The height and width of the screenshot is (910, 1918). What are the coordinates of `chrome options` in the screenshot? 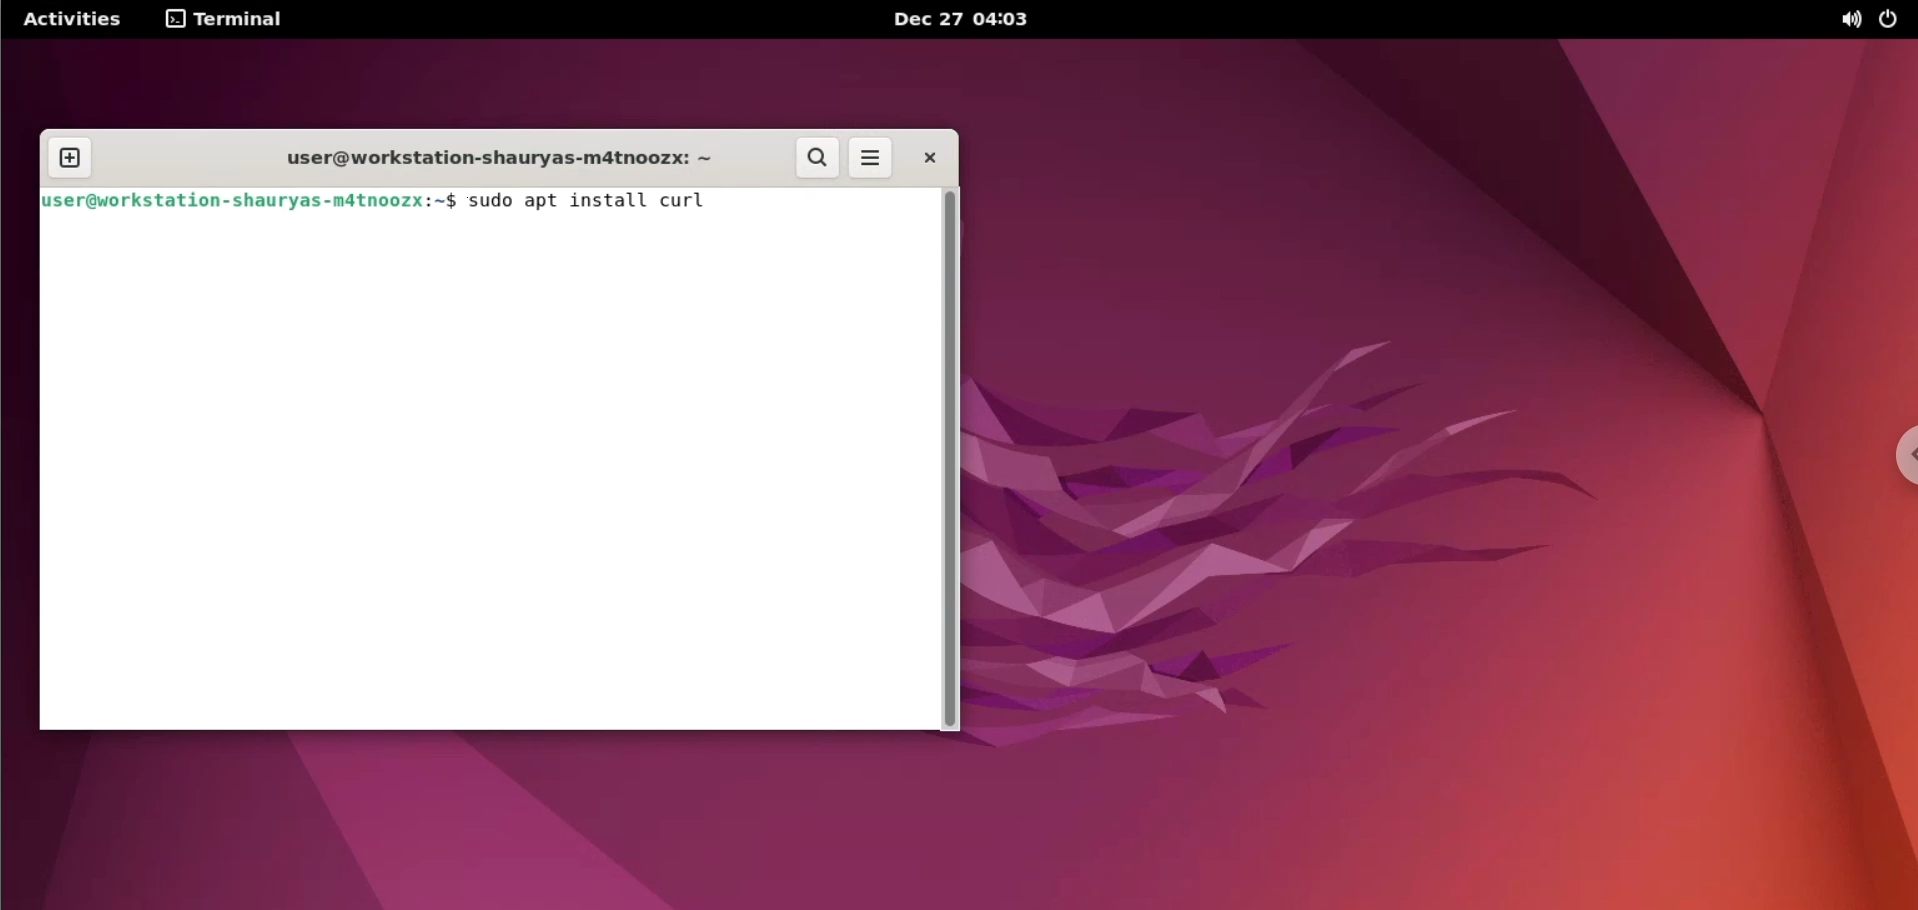 It's located at (1900, 457).